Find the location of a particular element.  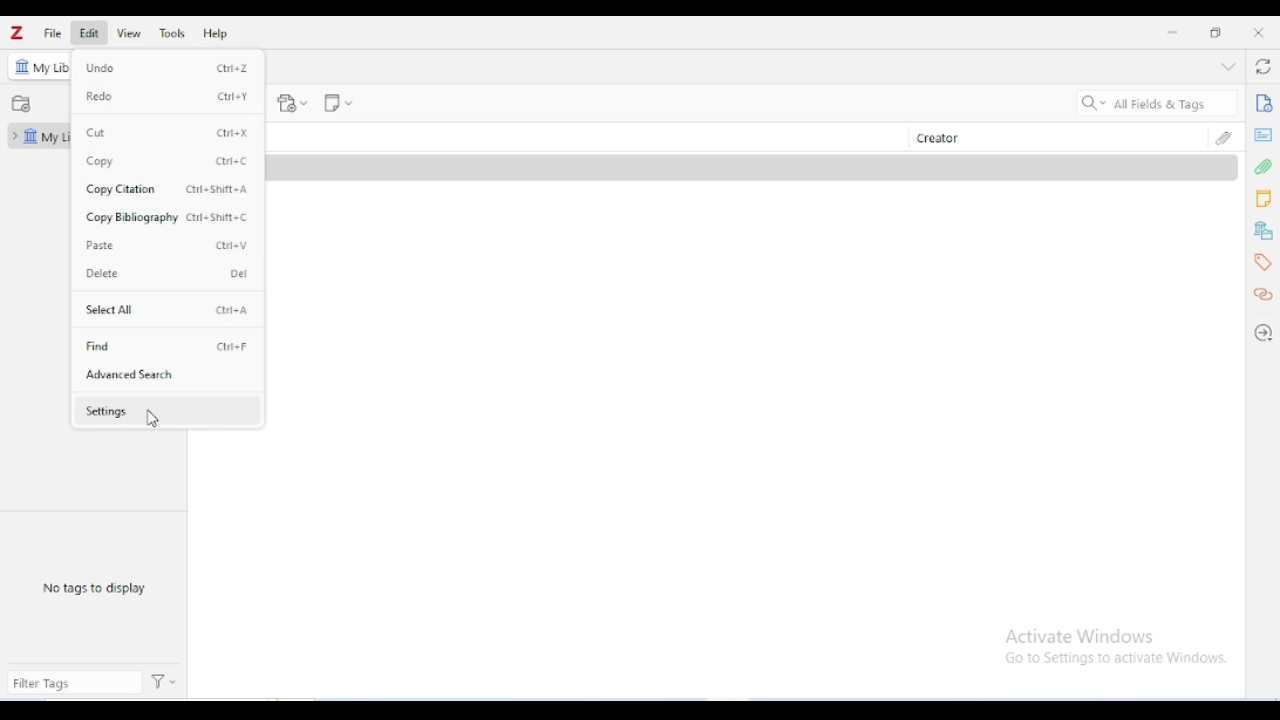

Go to Settings to activate Windows. is located at coordinates (1120, 658).